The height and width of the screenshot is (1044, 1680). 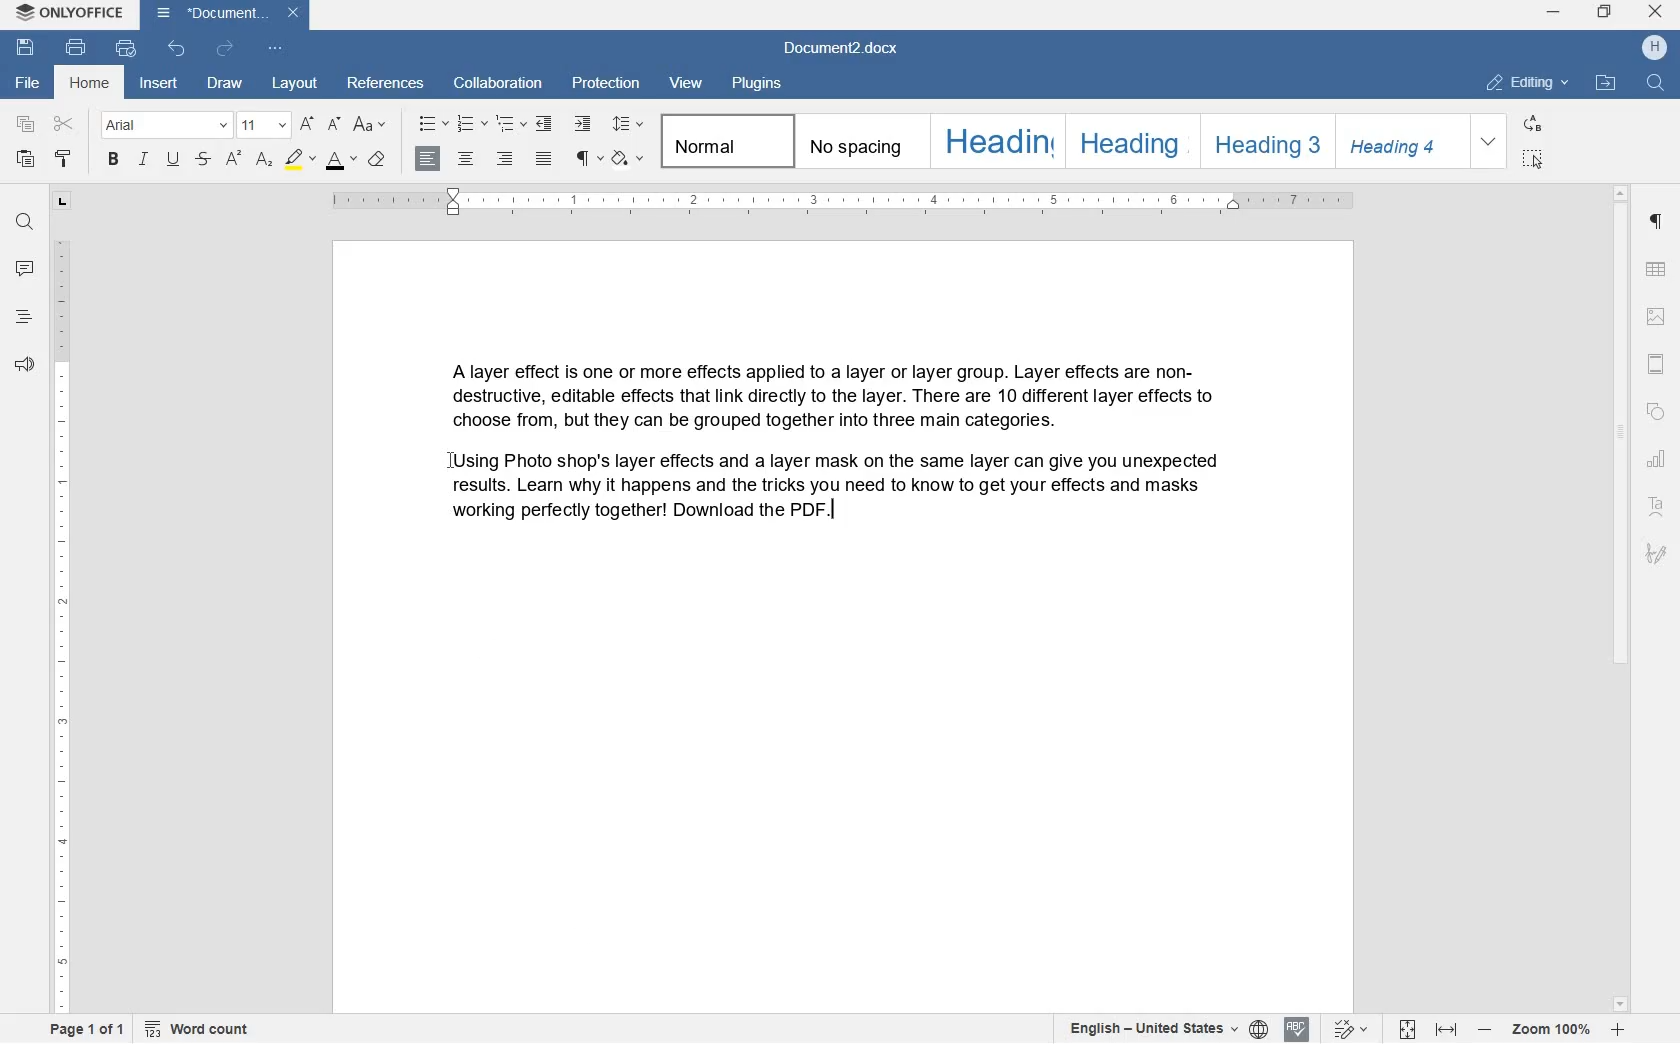 I want to click on DOCUMENT2.DOCX, so click(x=226, y=16).